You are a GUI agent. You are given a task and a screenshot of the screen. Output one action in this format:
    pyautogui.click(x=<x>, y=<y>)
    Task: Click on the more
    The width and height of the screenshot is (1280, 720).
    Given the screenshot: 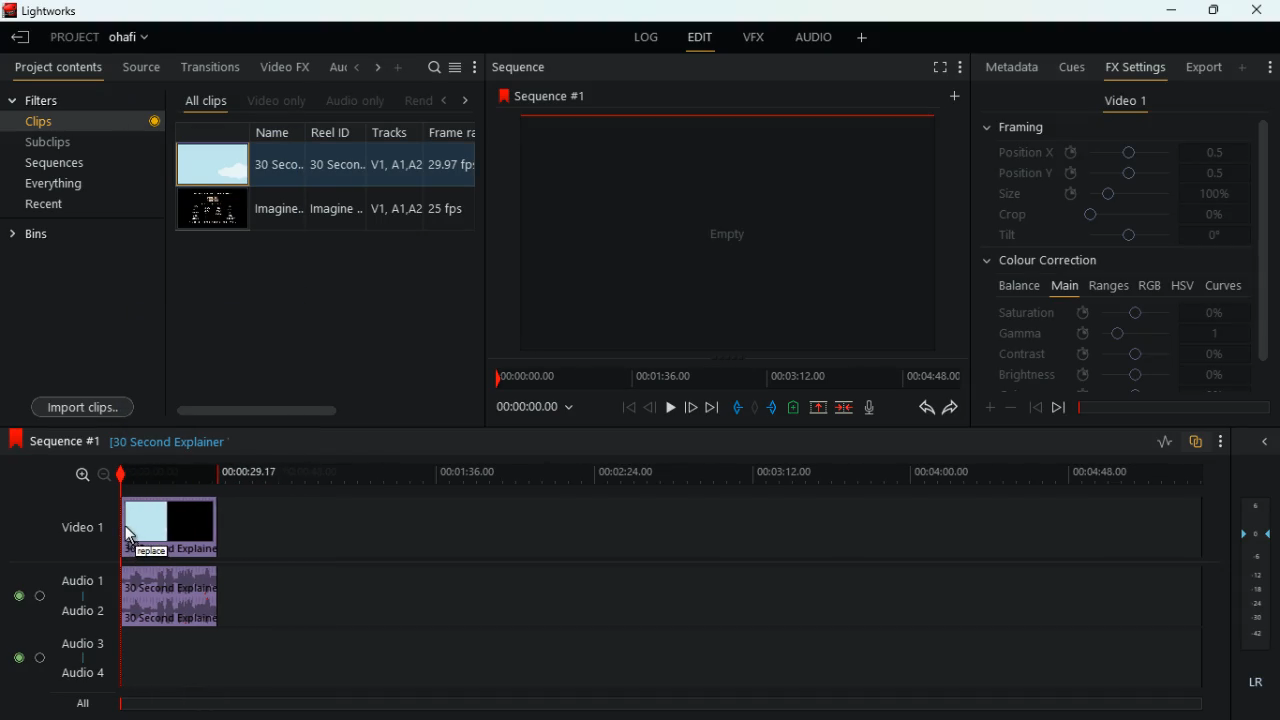 What is the action you would take?
    pyautogui.click(x=477, y=67)
    